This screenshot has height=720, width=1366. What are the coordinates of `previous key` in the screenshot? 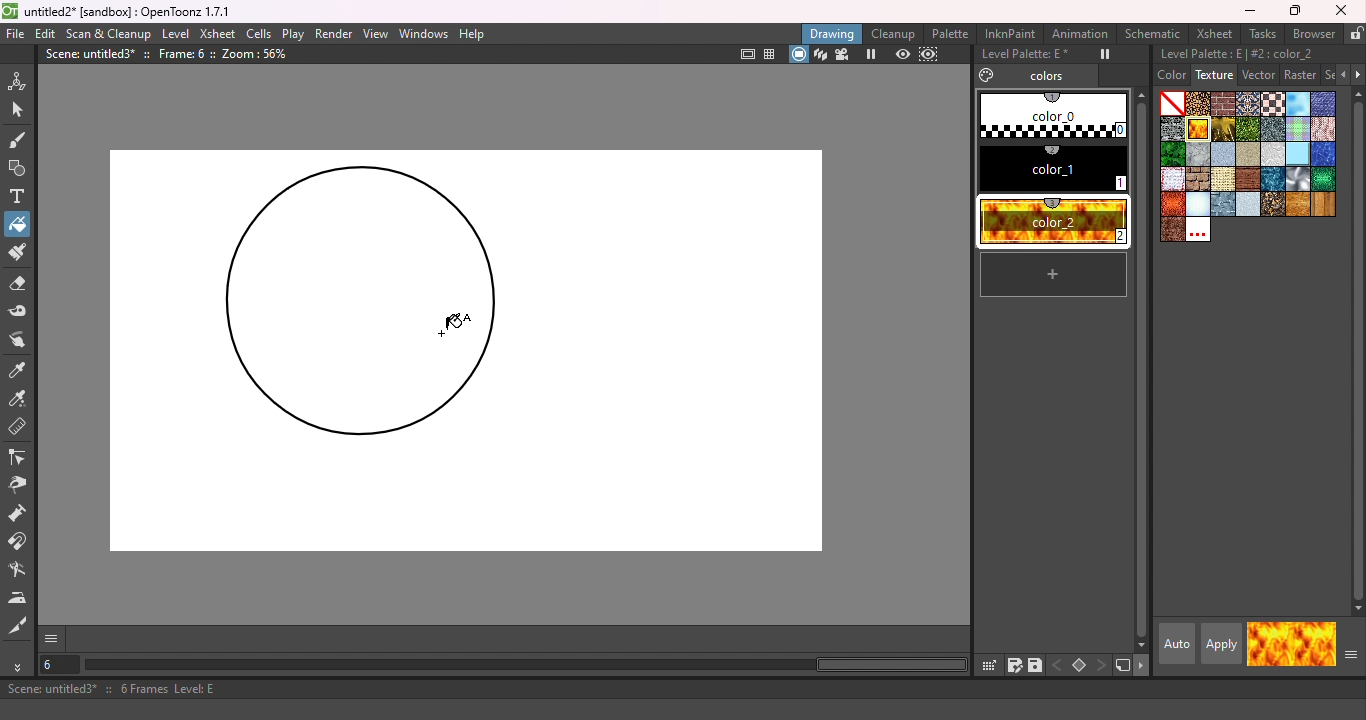 It's located at (1058, 663).